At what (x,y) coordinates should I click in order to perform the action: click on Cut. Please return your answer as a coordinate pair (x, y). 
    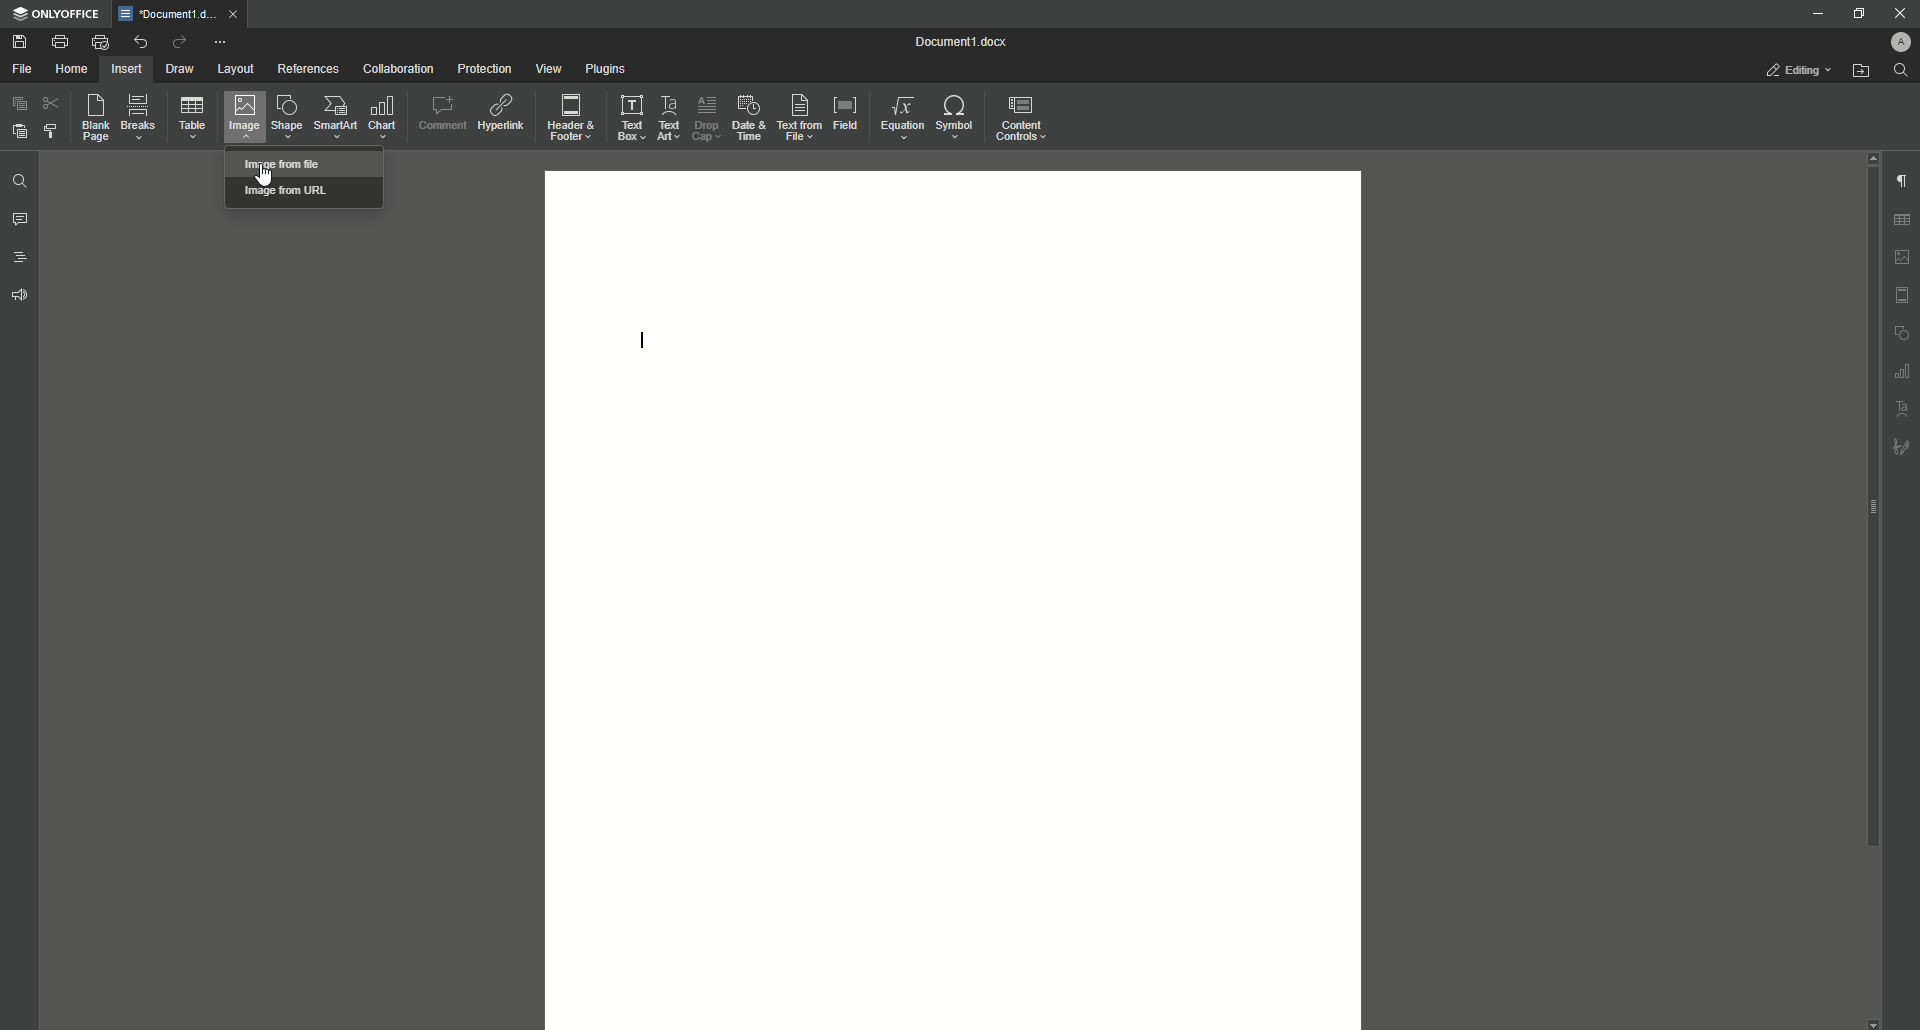
    Looking at the image, I should click on (51, 103).